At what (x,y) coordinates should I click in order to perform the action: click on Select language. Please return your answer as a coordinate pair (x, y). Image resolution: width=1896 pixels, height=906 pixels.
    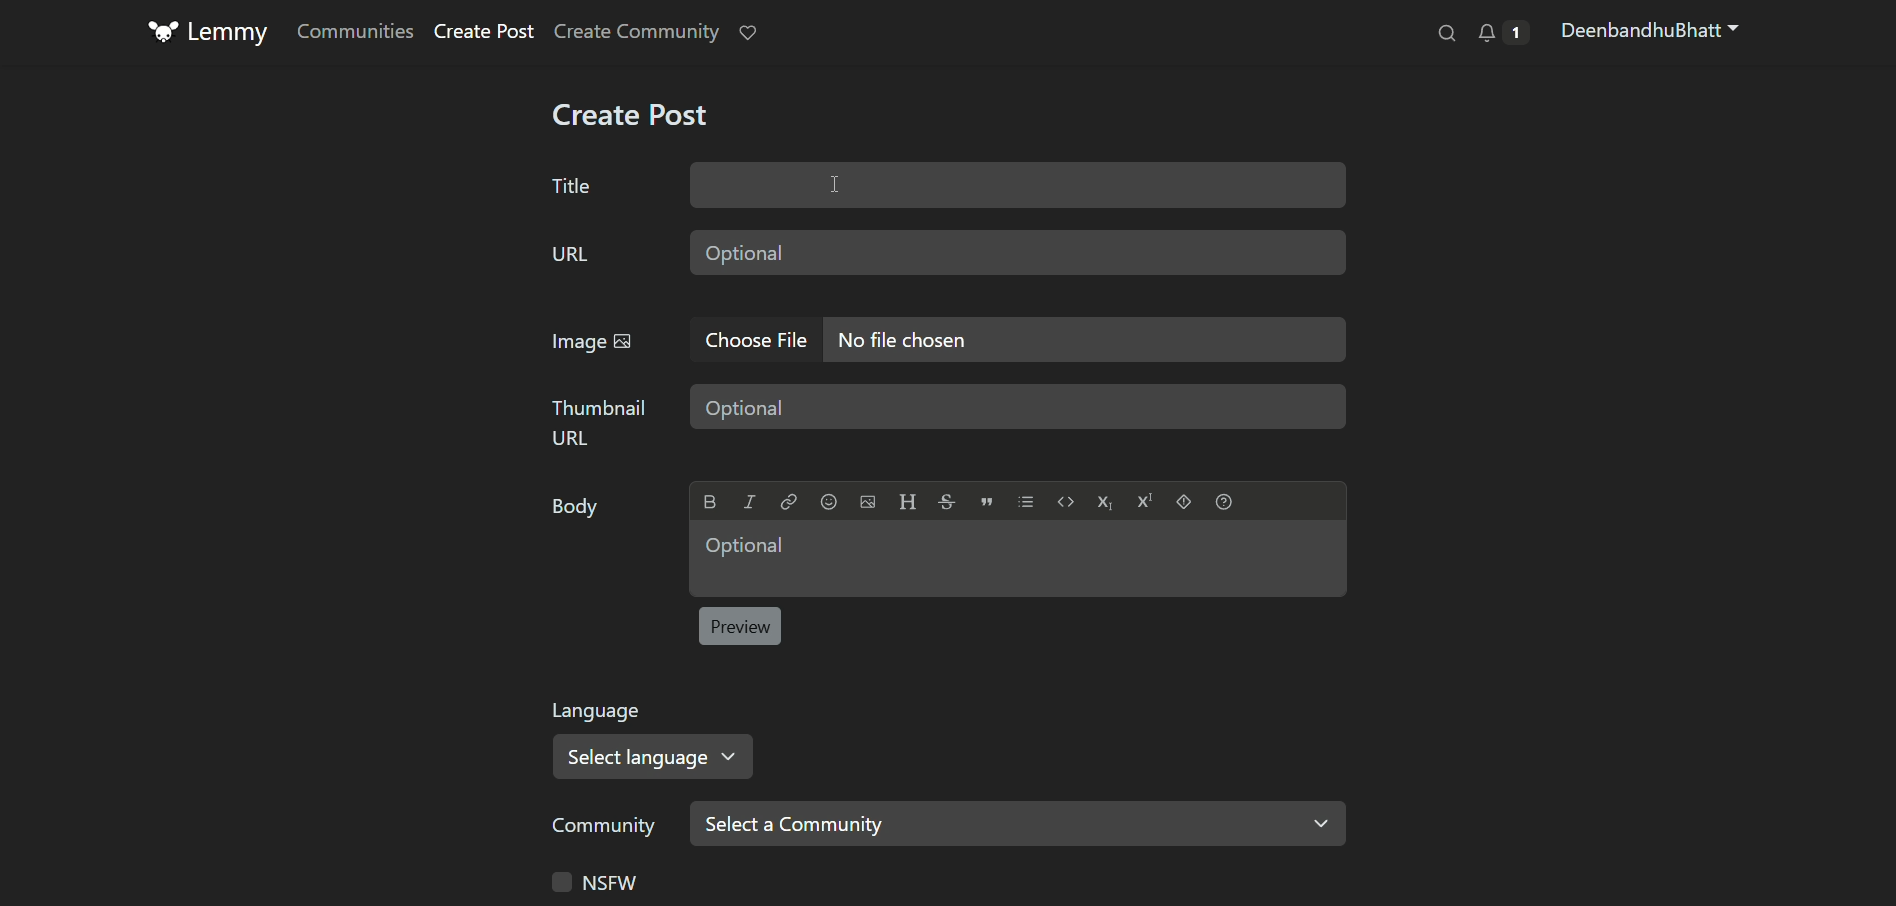
    Looking at the image, I should click on (660, 756).